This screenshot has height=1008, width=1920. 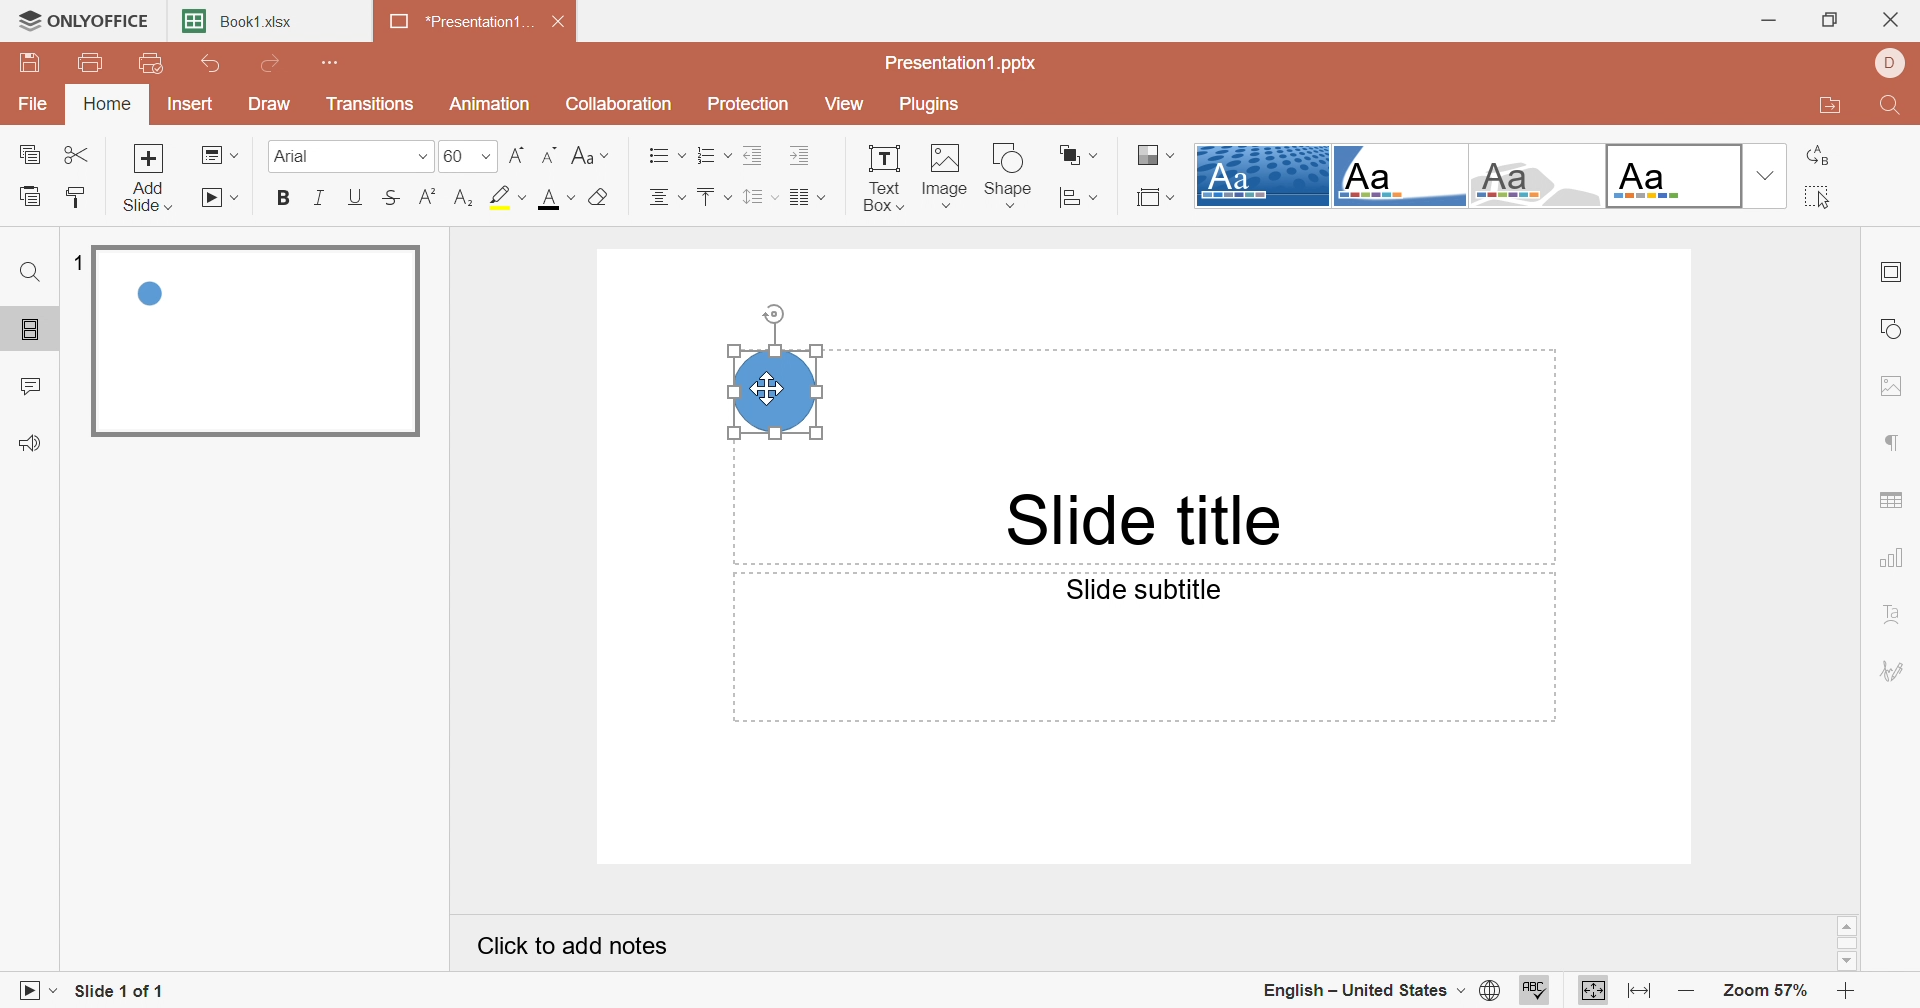 What do you see at coordinates (931, 104) in the screenshot?
I see `Plugins` at bounding box center [931, 104].